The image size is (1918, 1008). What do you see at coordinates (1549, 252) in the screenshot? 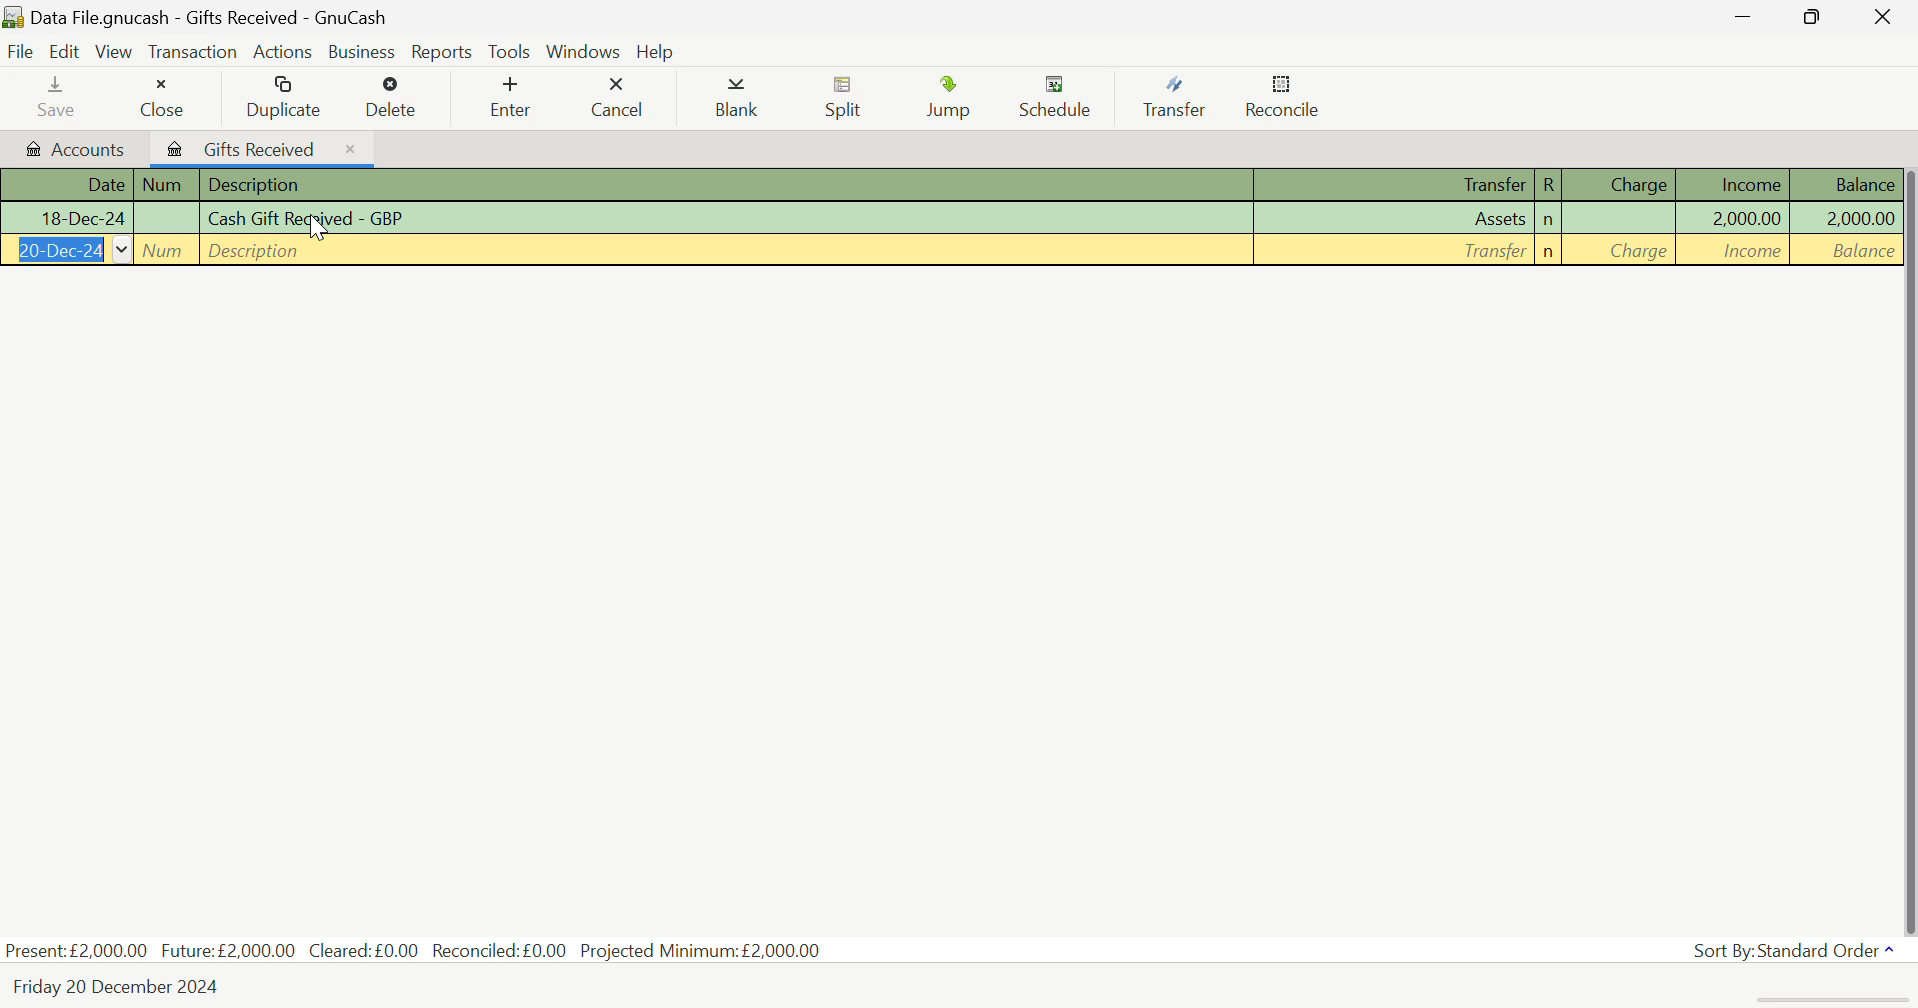
I see `n` at bounding box center [1549, 252].